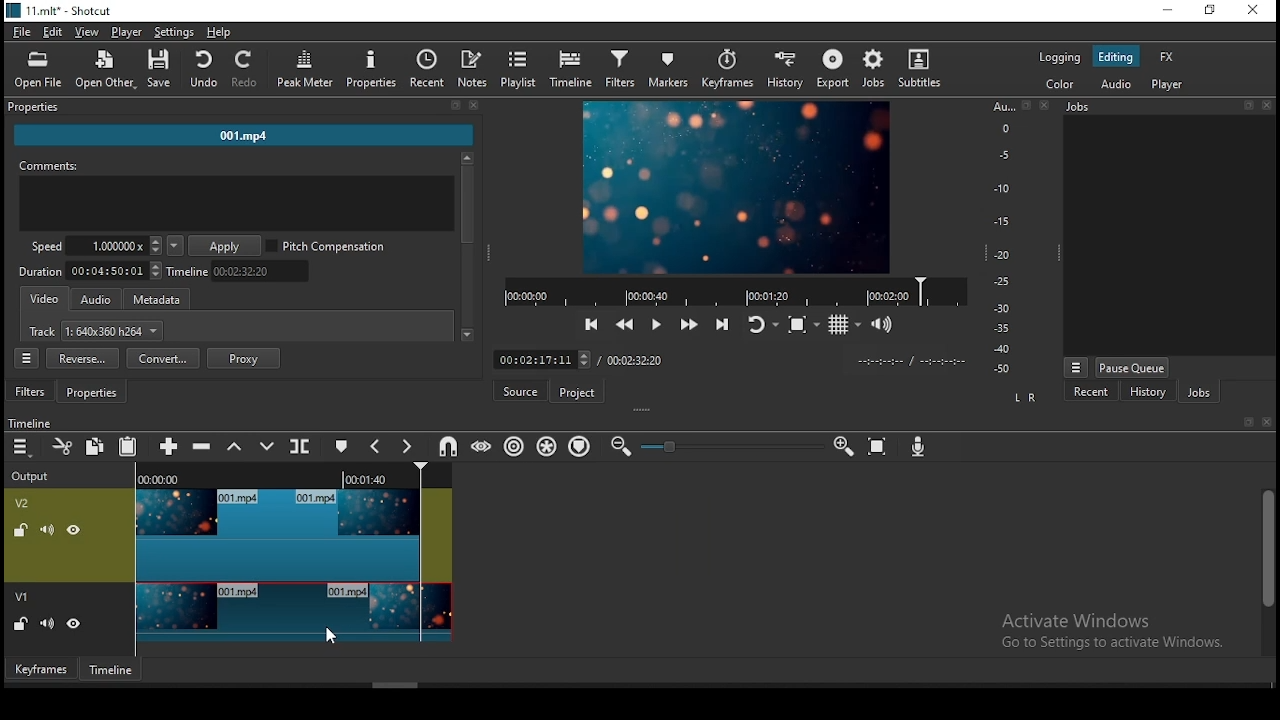 Image resolution: width=1280 pixels, height=720 pixels. Describe the element at coordinates (247, 70) in the screenshot. I see `redo` at that location.